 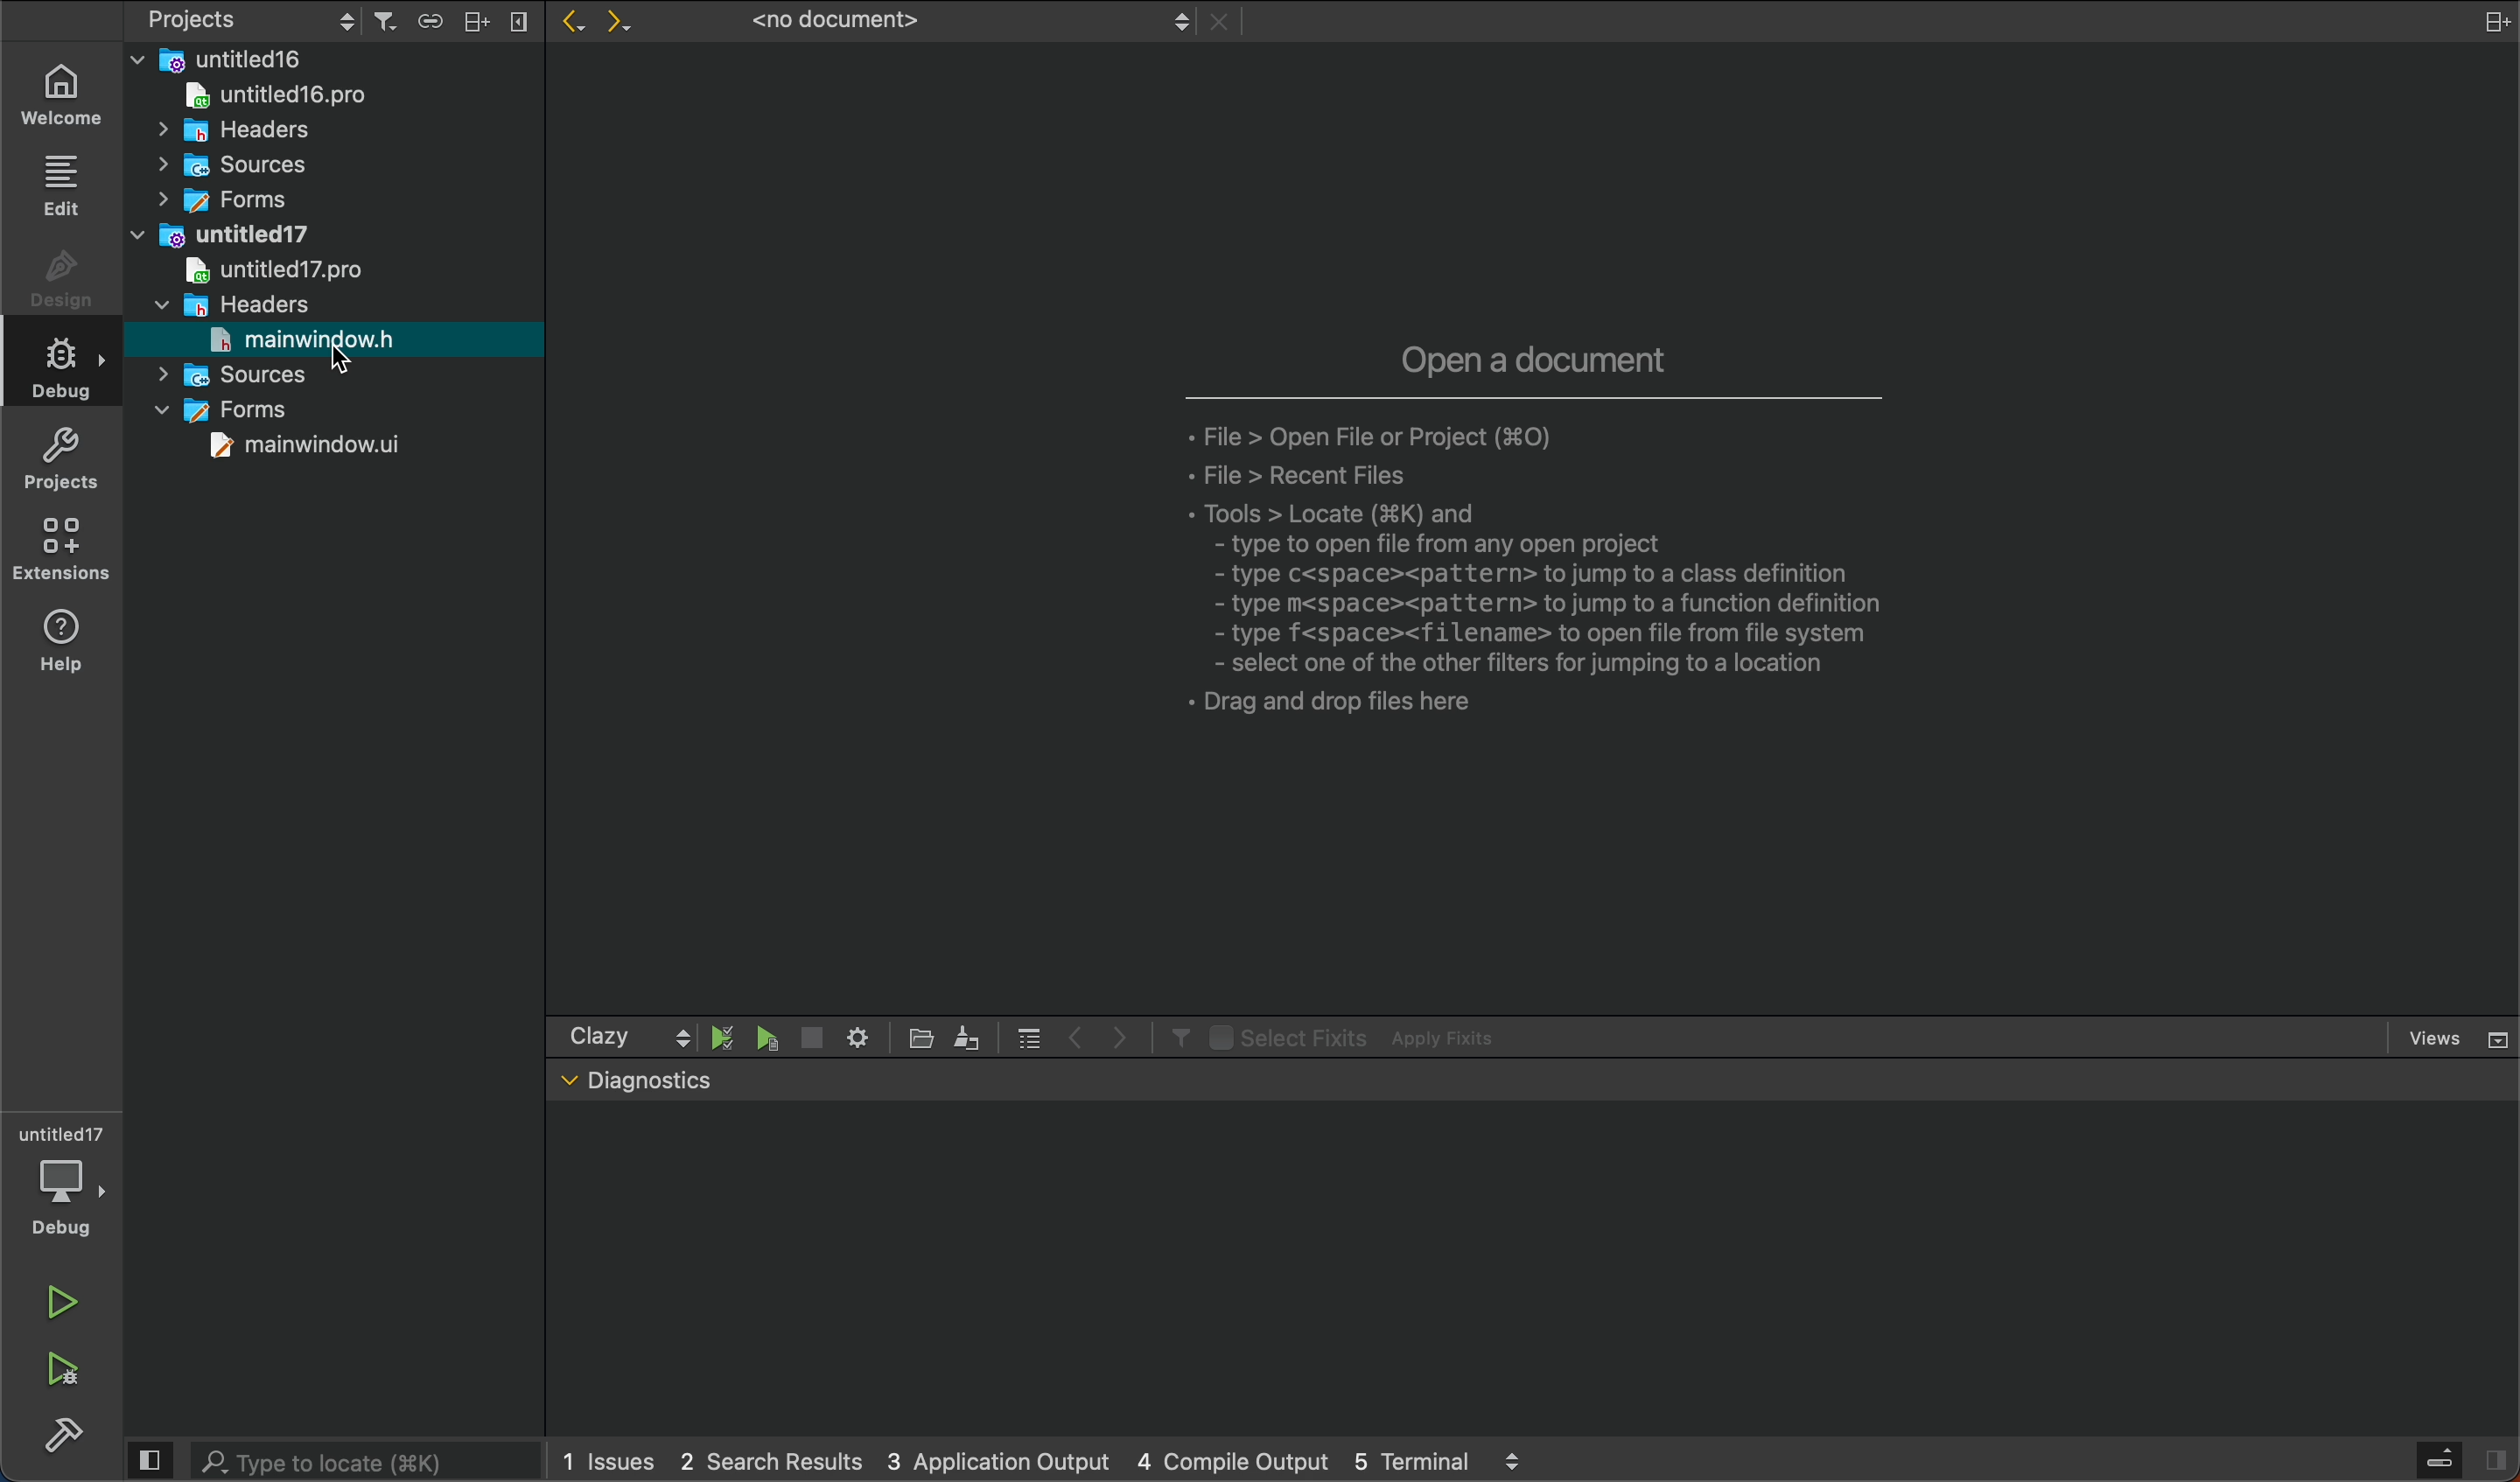 I want to click on resume, so click(x=769, y=1040).